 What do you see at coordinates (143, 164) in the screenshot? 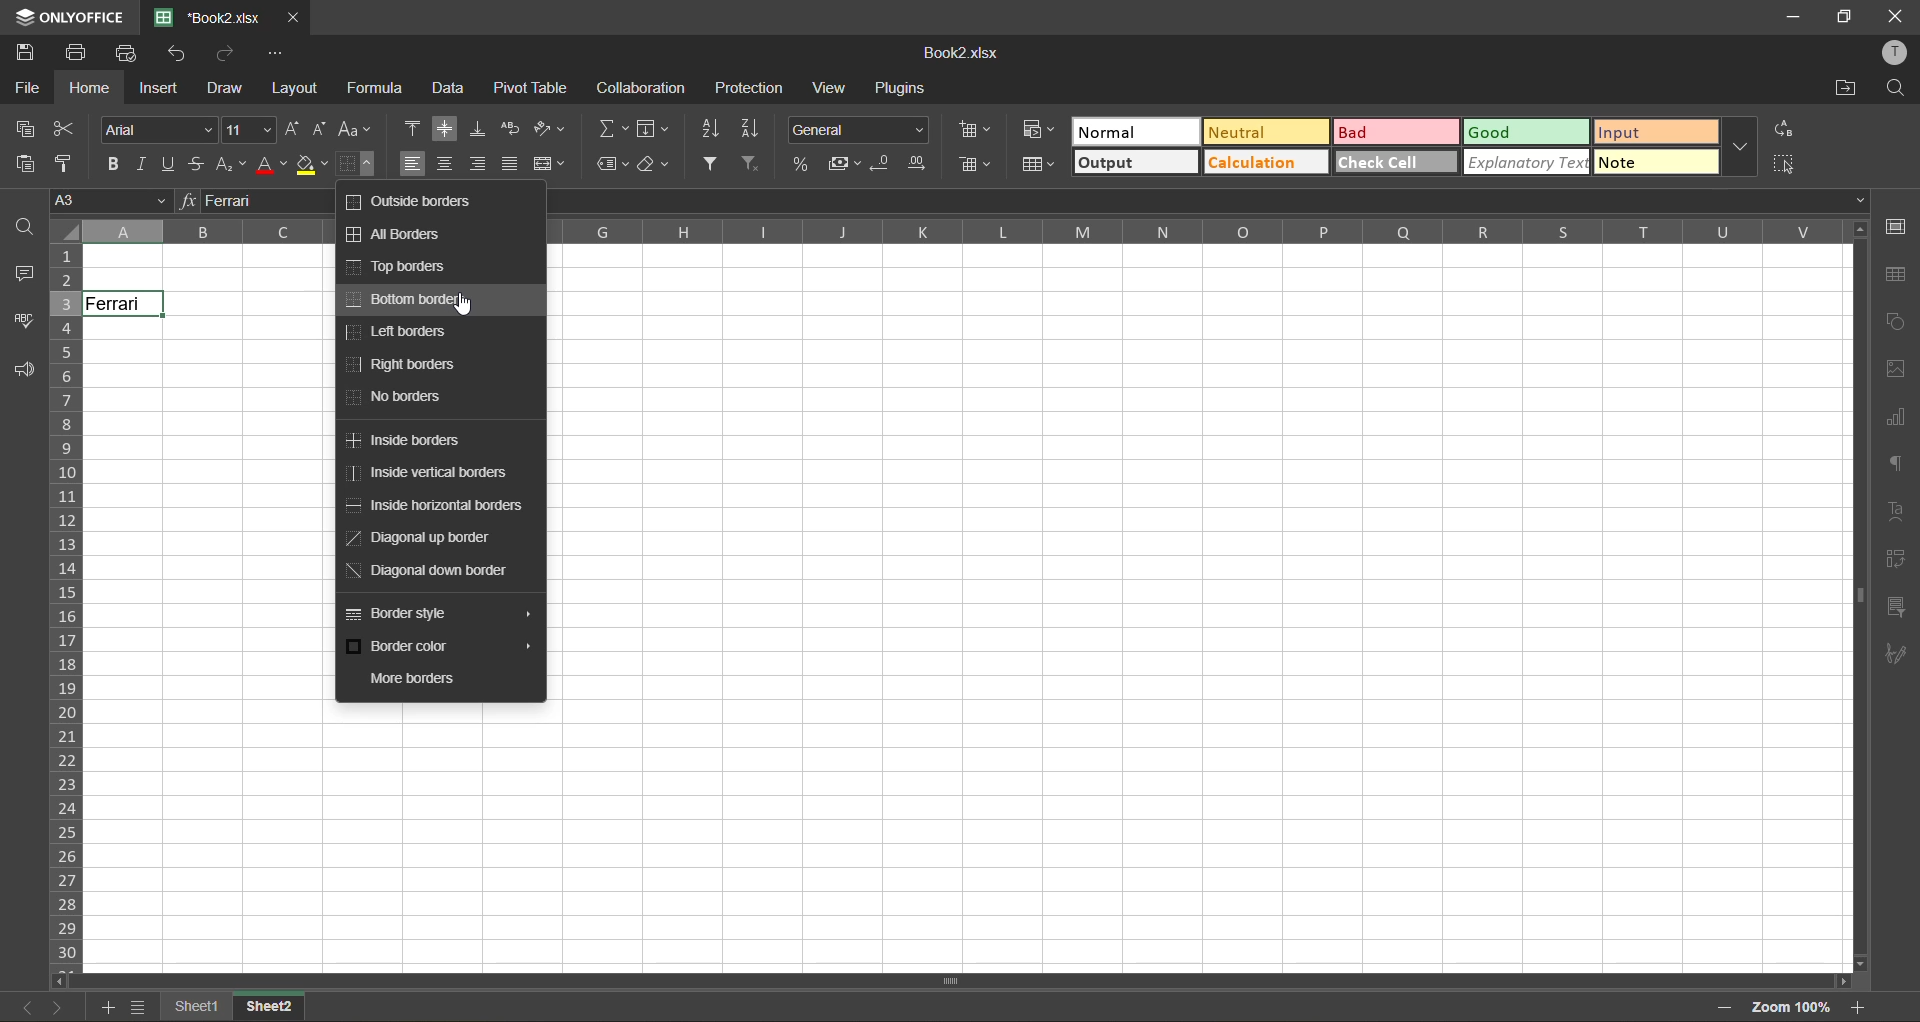
I see `italic` at bounding box center [143, 164].